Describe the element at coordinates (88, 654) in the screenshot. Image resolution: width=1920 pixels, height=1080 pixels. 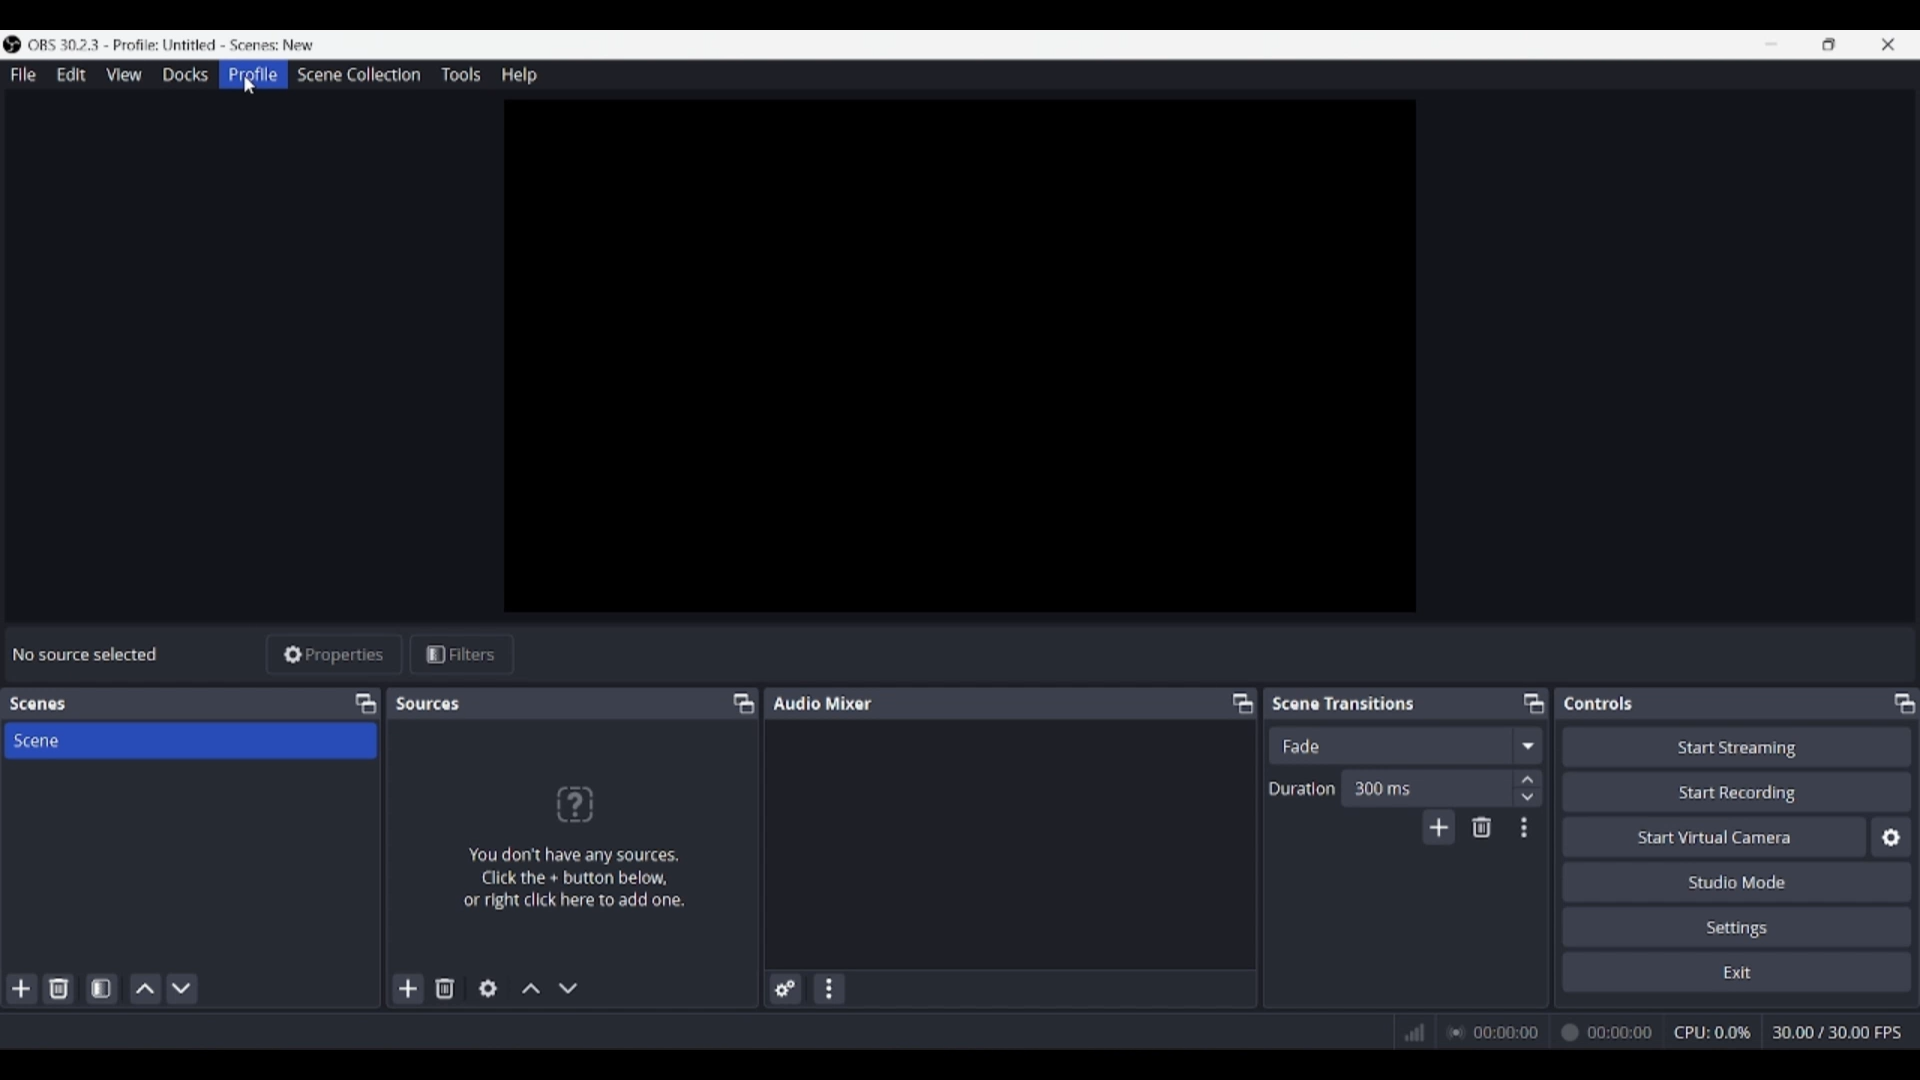
I see `Source status` at that location.